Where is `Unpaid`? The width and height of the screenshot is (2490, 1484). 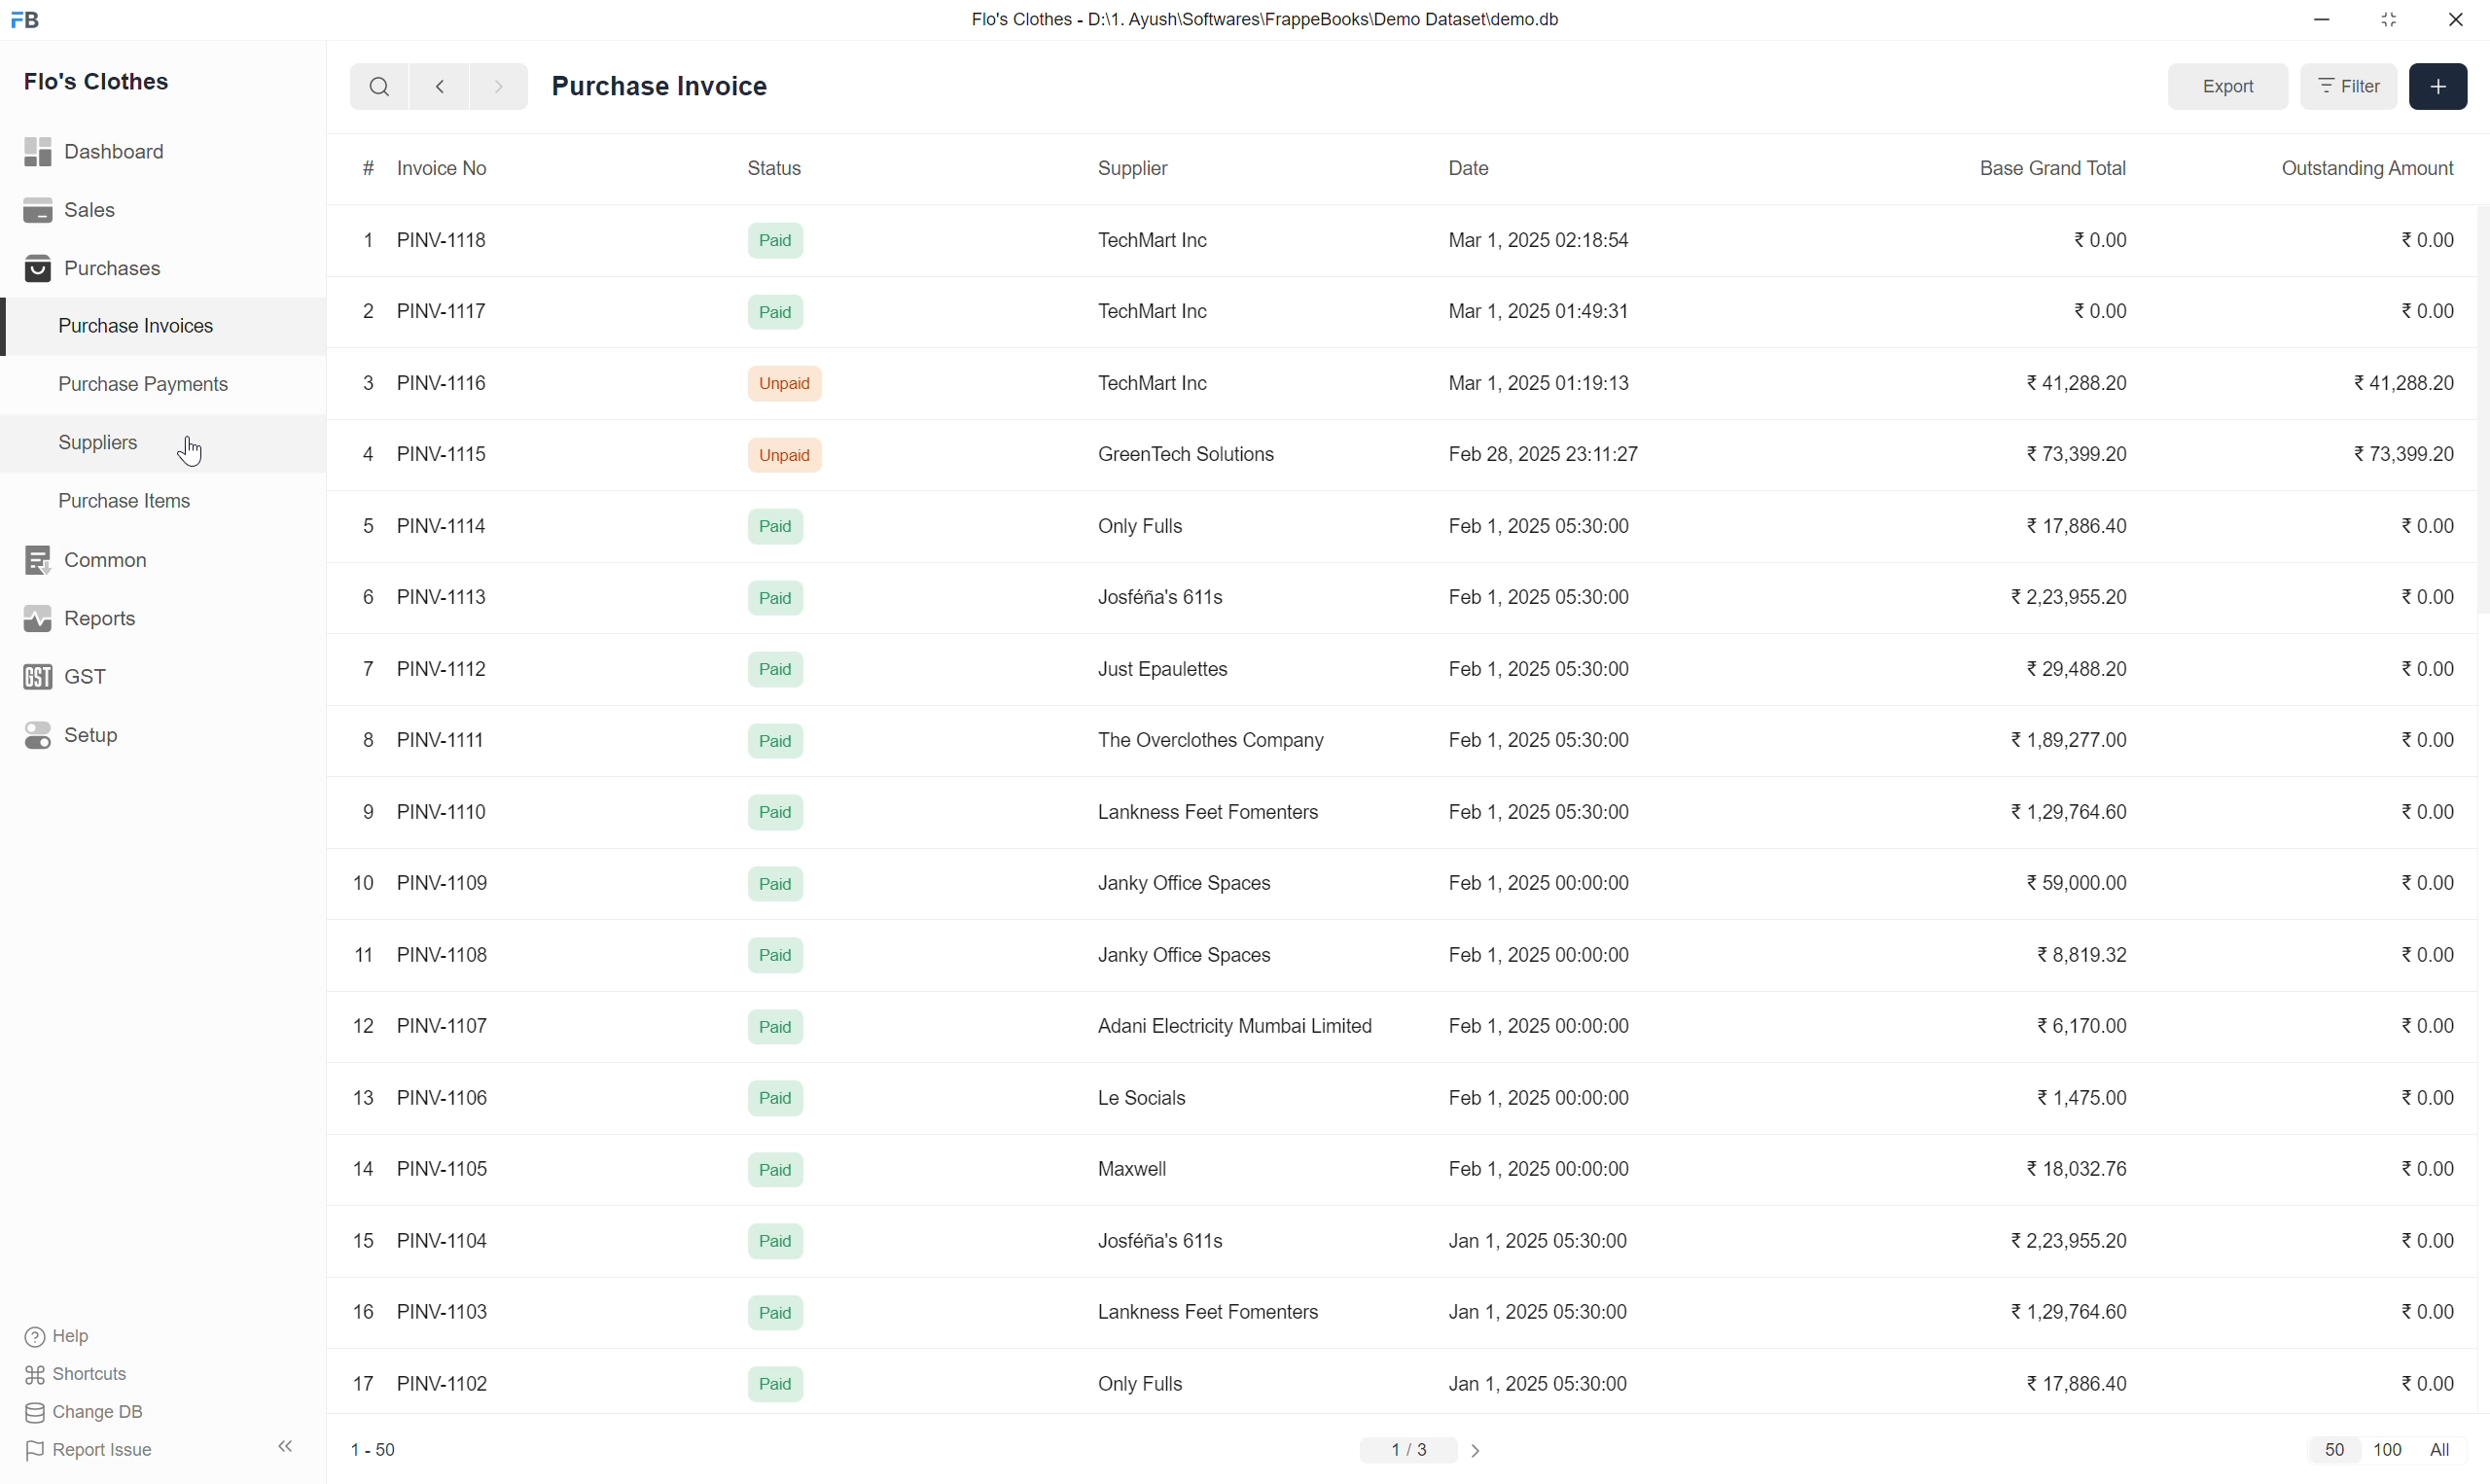
Unpaid is located at coordinates (782, 379).